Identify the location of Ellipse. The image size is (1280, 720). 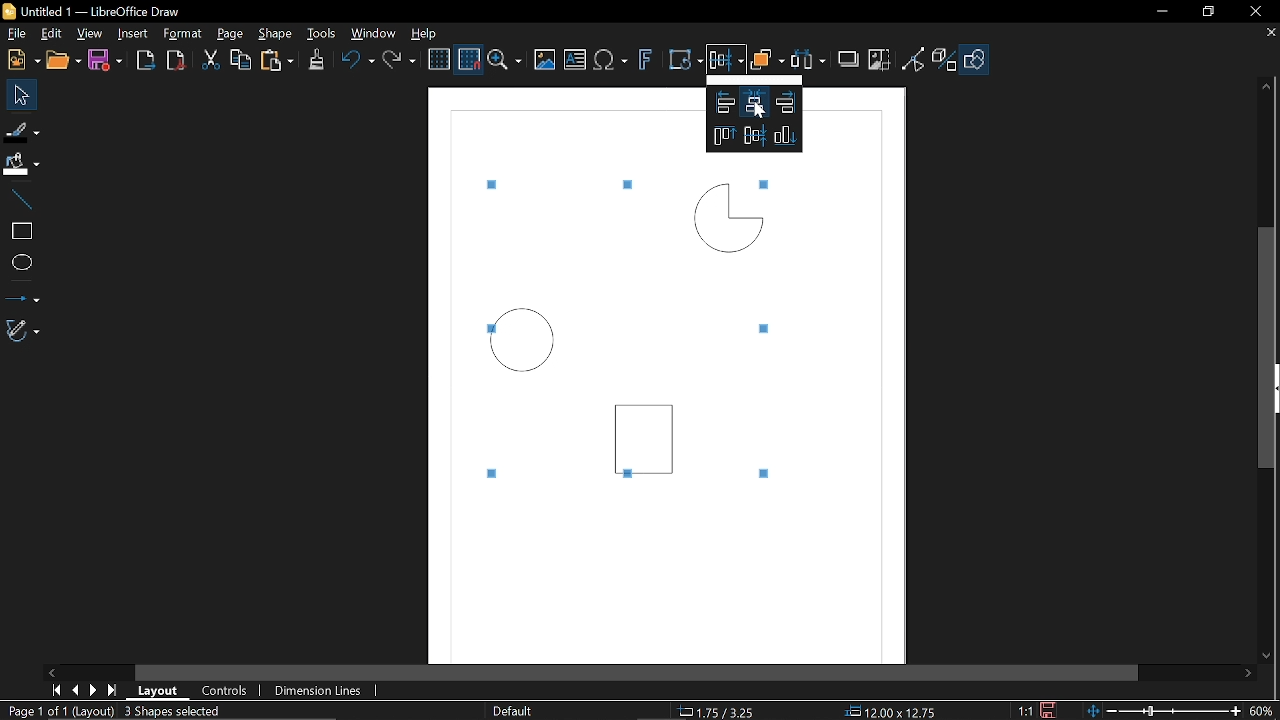
(20, 263).